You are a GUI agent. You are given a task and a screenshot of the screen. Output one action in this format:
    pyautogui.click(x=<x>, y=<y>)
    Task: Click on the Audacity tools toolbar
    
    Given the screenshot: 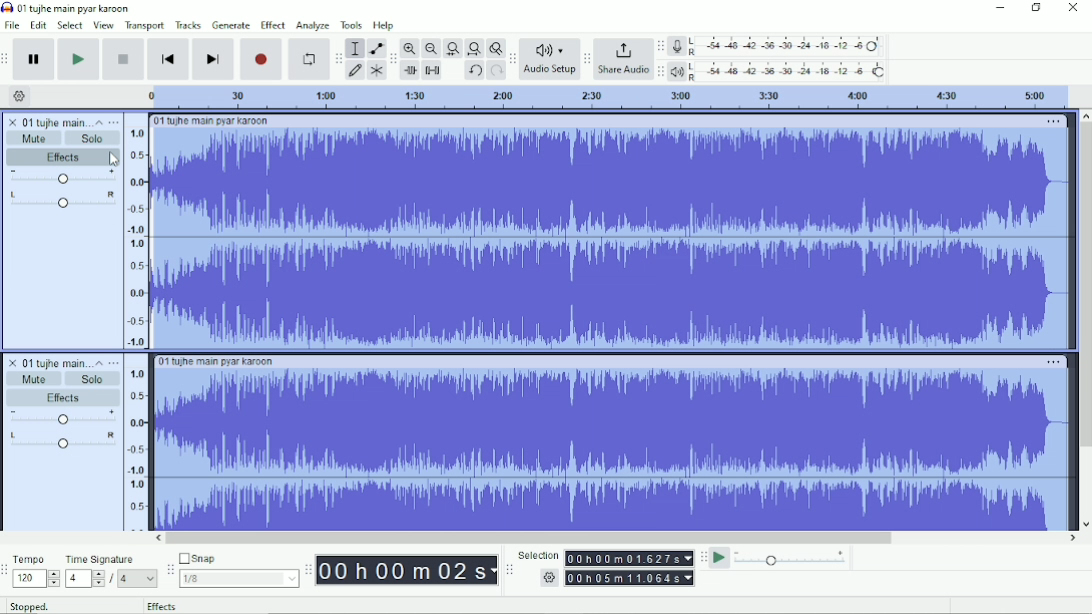 What is the action you would take?
    pyautogui.click(x=338, y=58)
    